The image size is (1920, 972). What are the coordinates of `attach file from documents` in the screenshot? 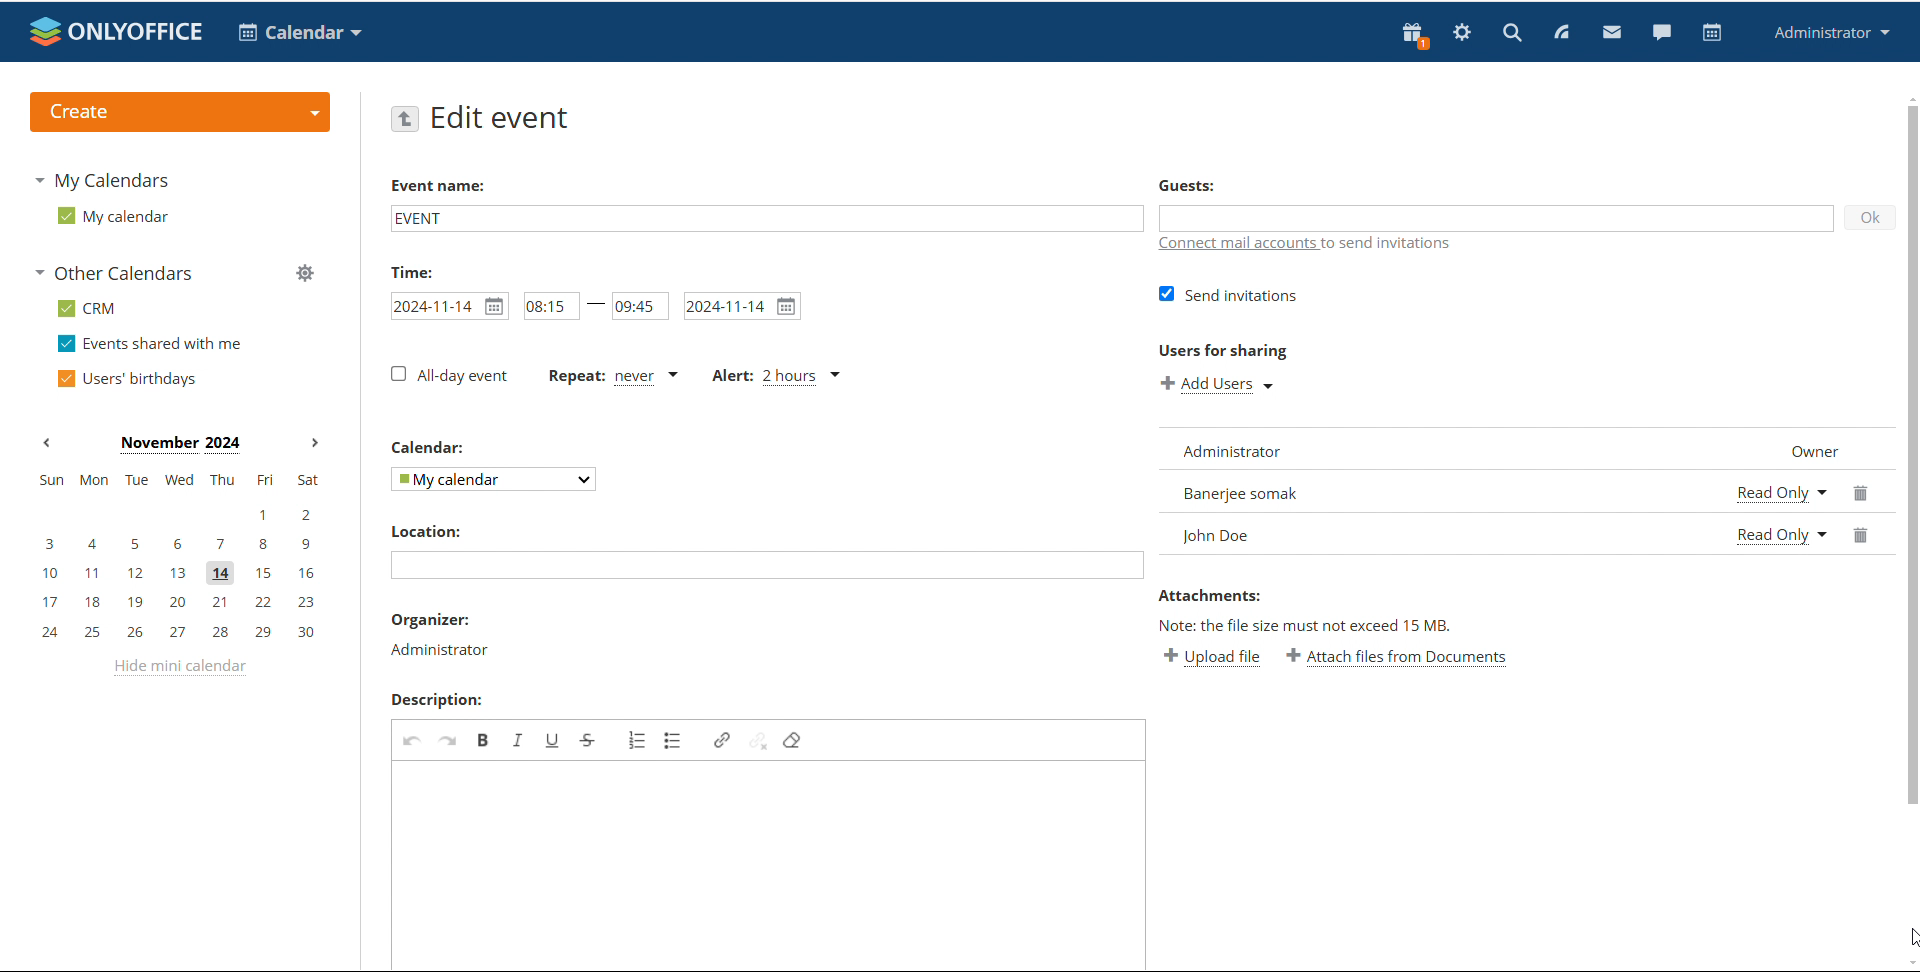 It's located at (1400, 659).